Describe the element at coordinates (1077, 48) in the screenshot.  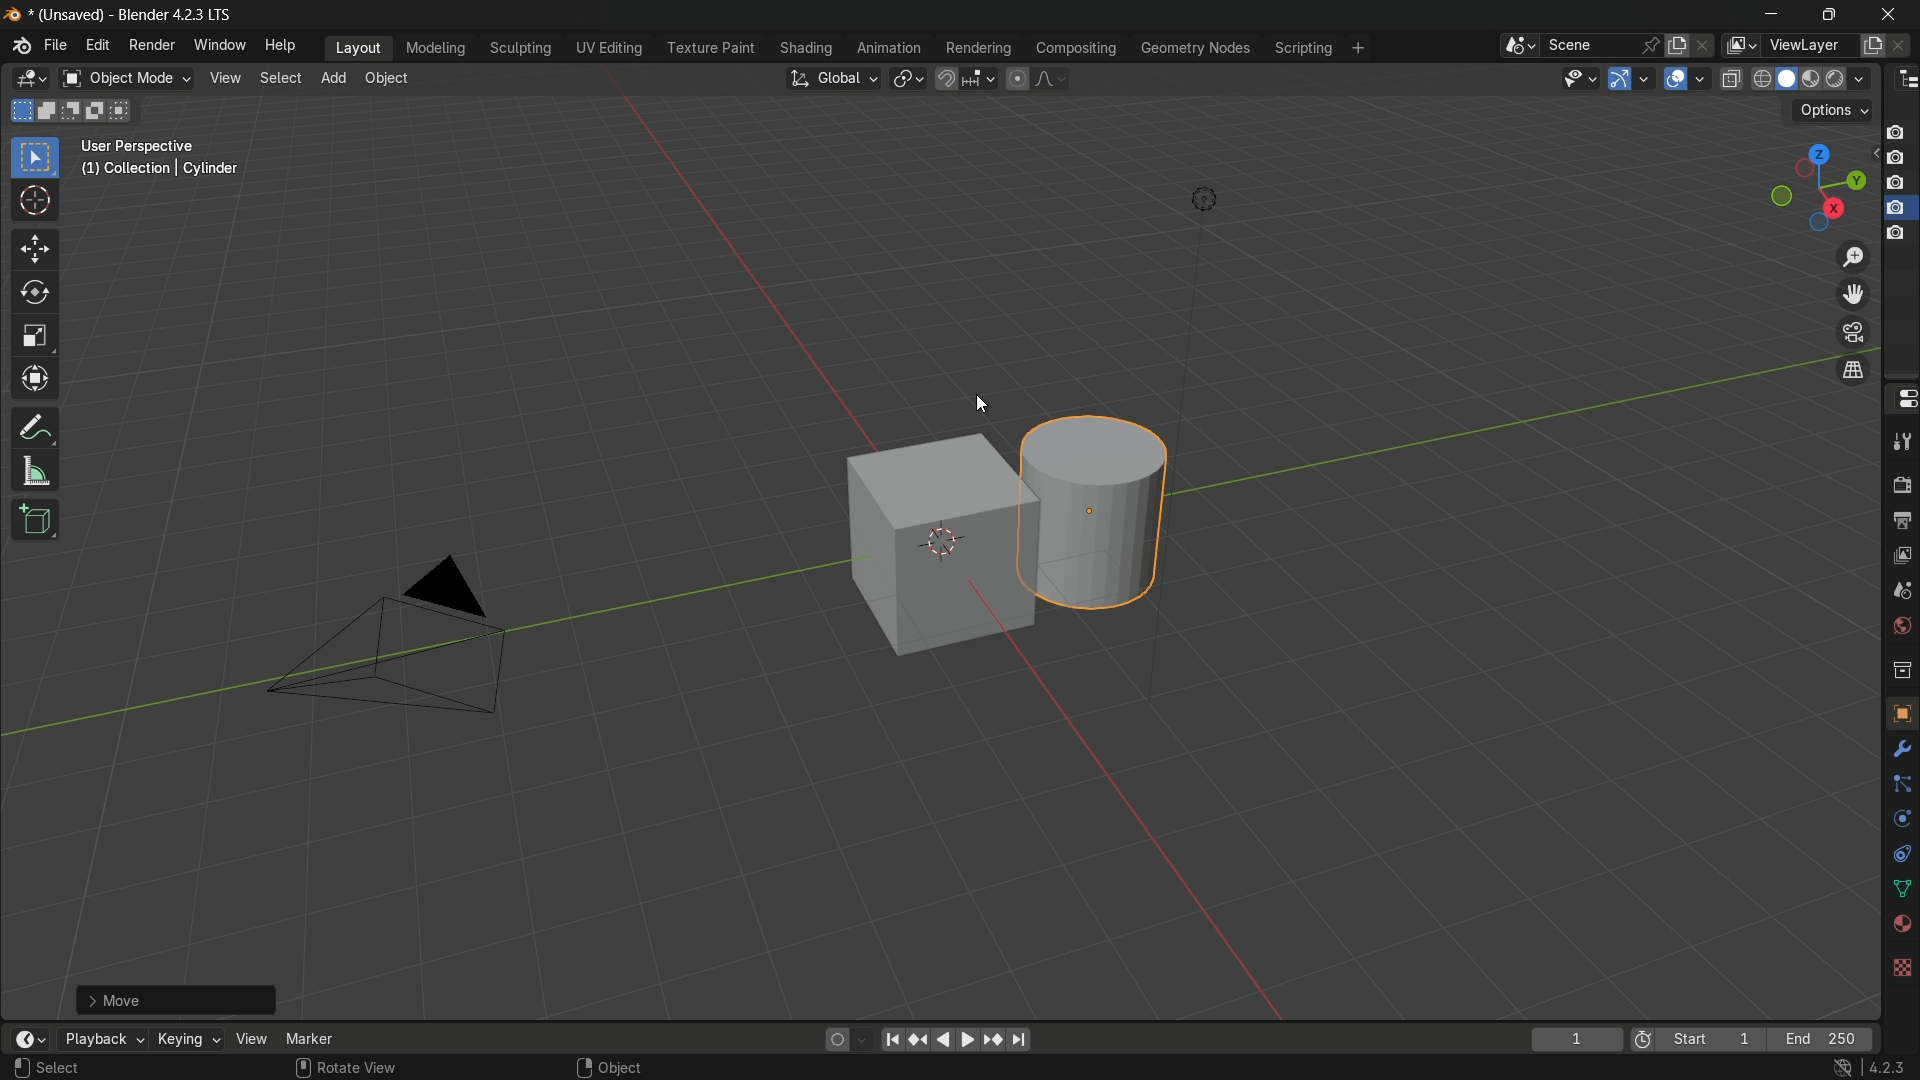
I see `compositing menu` at that location.